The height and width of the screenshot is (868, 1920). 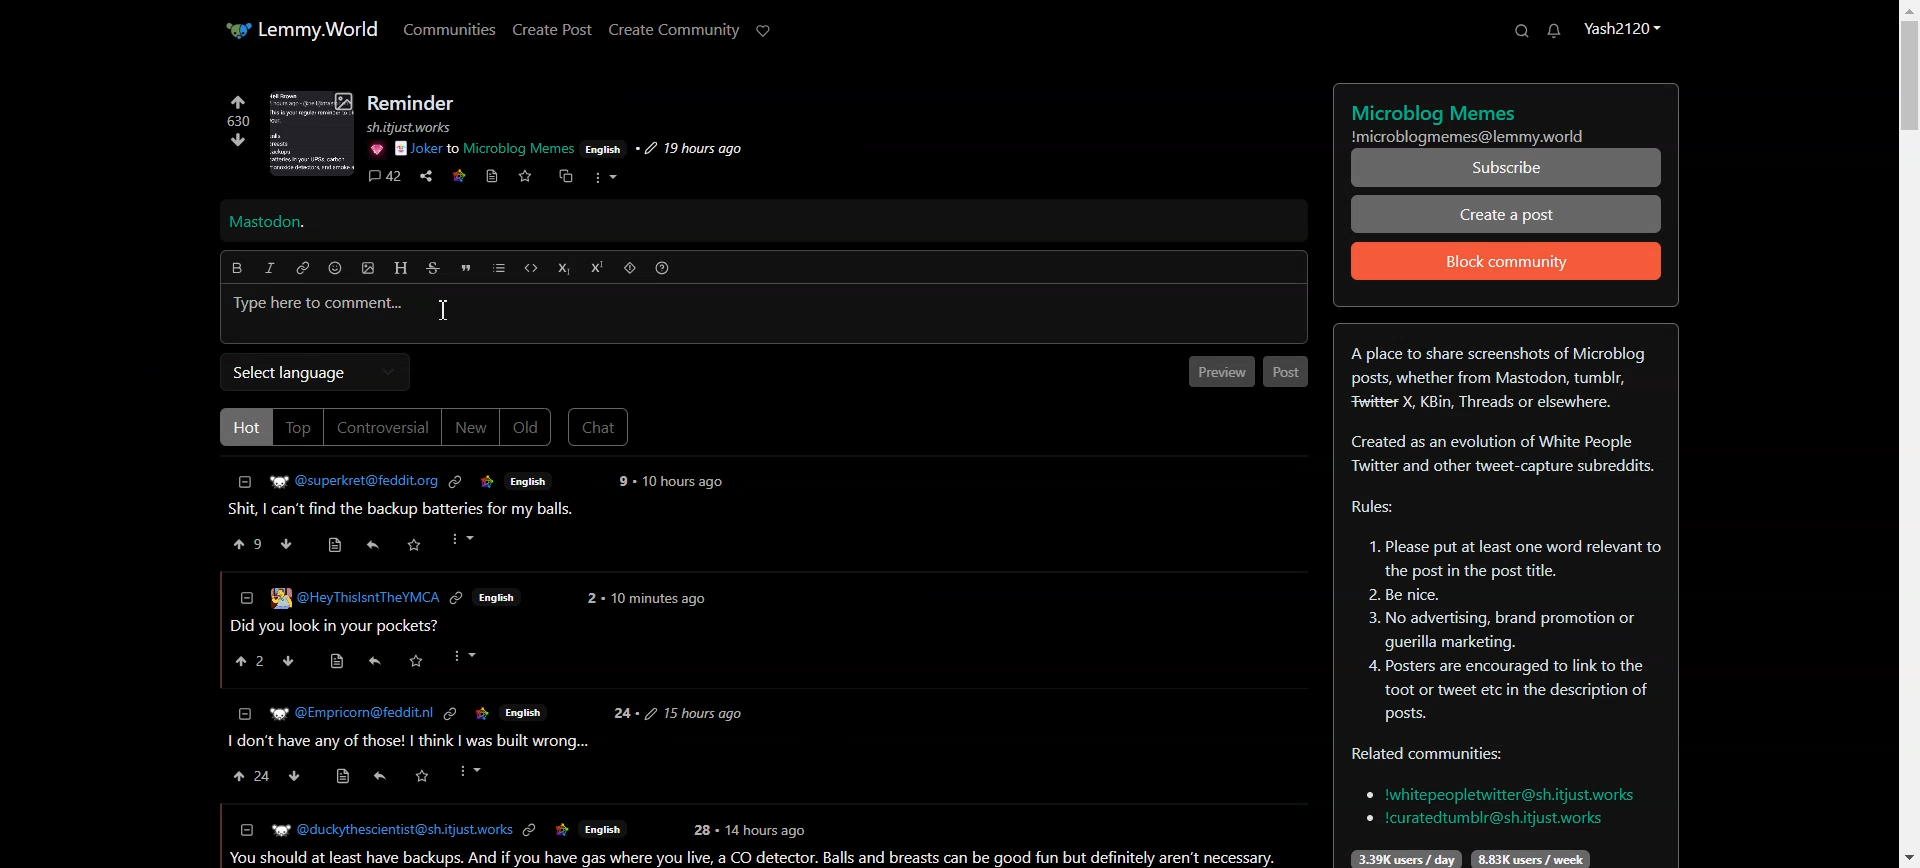 I want to click on 10 minutes ago, so click(x=658, y=601).